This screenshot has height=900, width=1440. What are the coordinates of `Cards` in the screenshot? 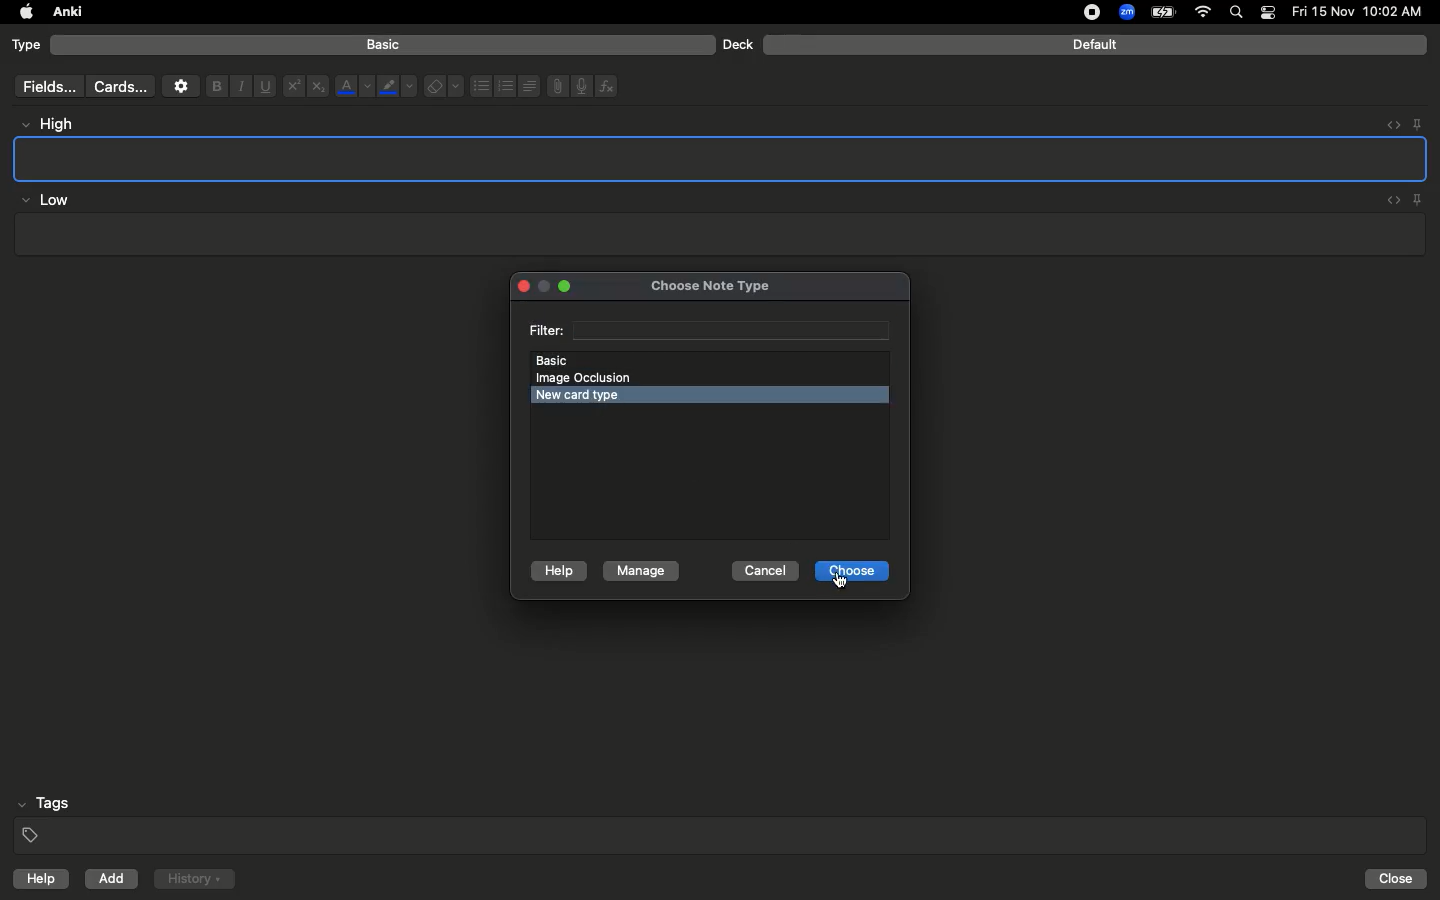 It's located at (120, 87).